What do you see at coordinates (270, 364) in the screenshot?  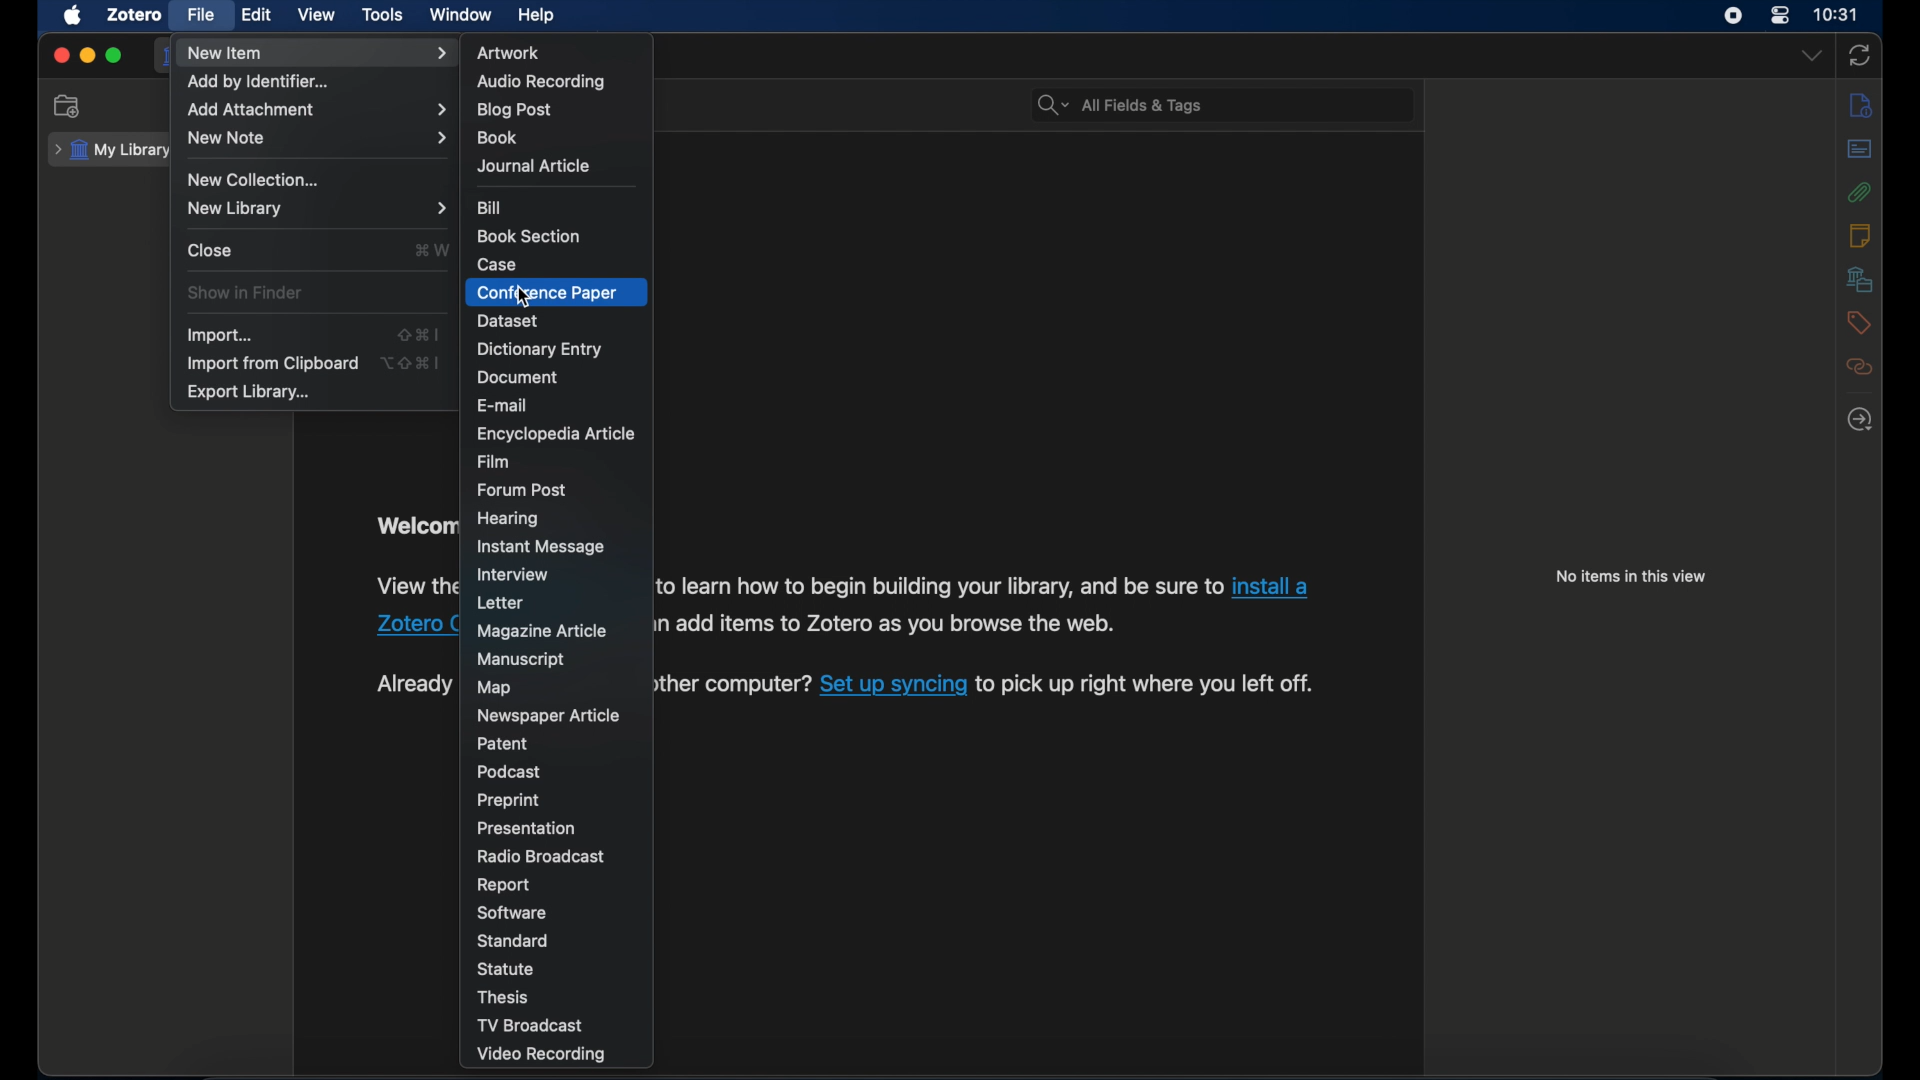 I see `import from clipboard` at bounding box center [270, 364].